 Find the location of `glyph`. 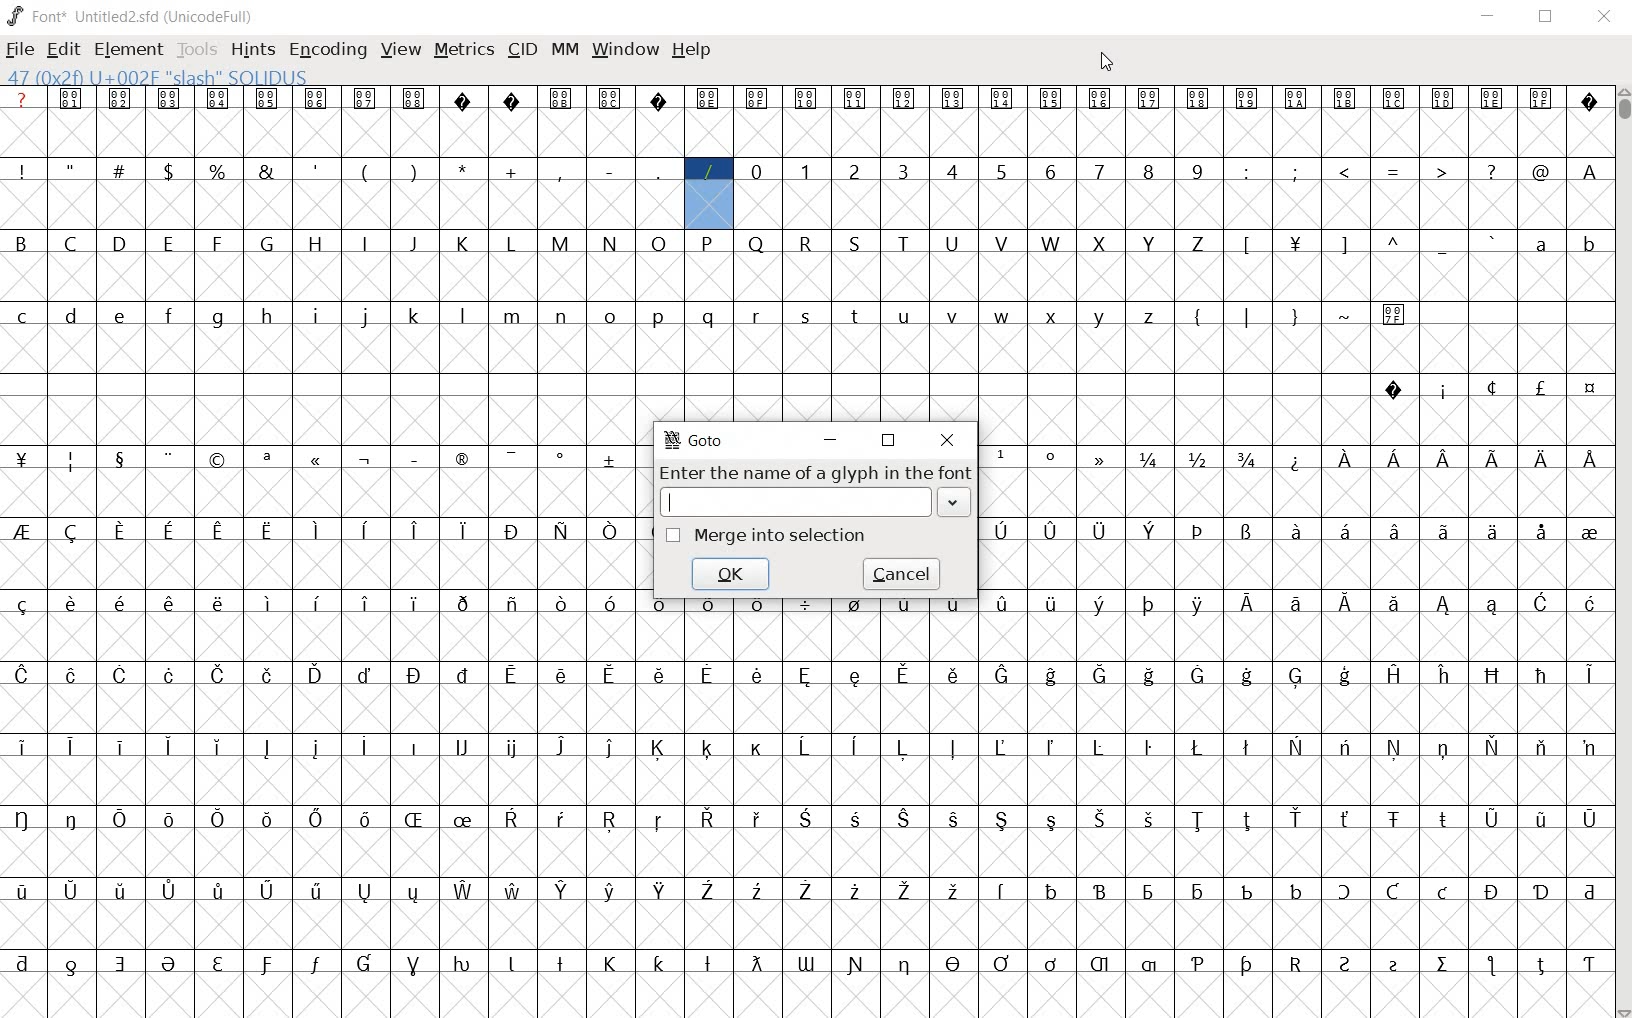

glyph is located at coordinates (365, 893).